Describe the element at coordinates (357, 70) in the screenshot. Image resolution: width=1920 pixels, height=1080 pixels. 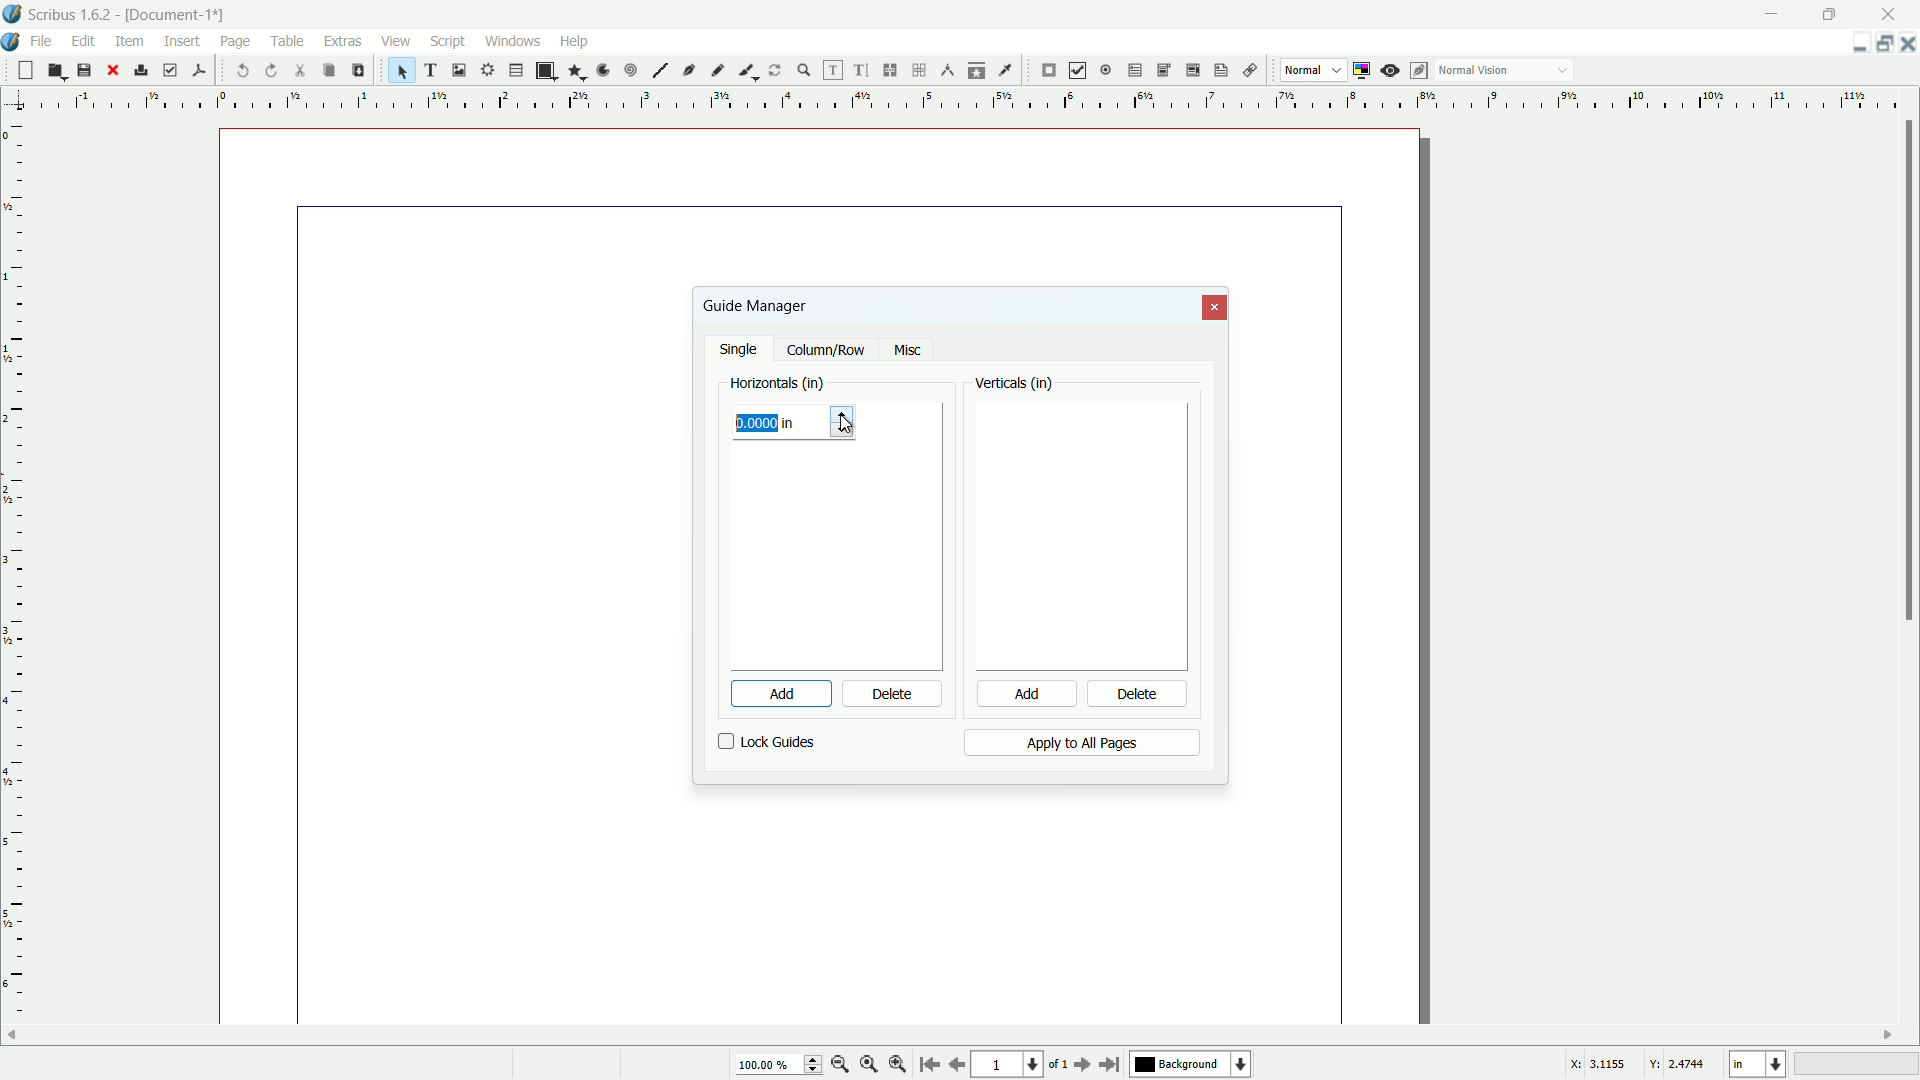
I see `paste` at that location.